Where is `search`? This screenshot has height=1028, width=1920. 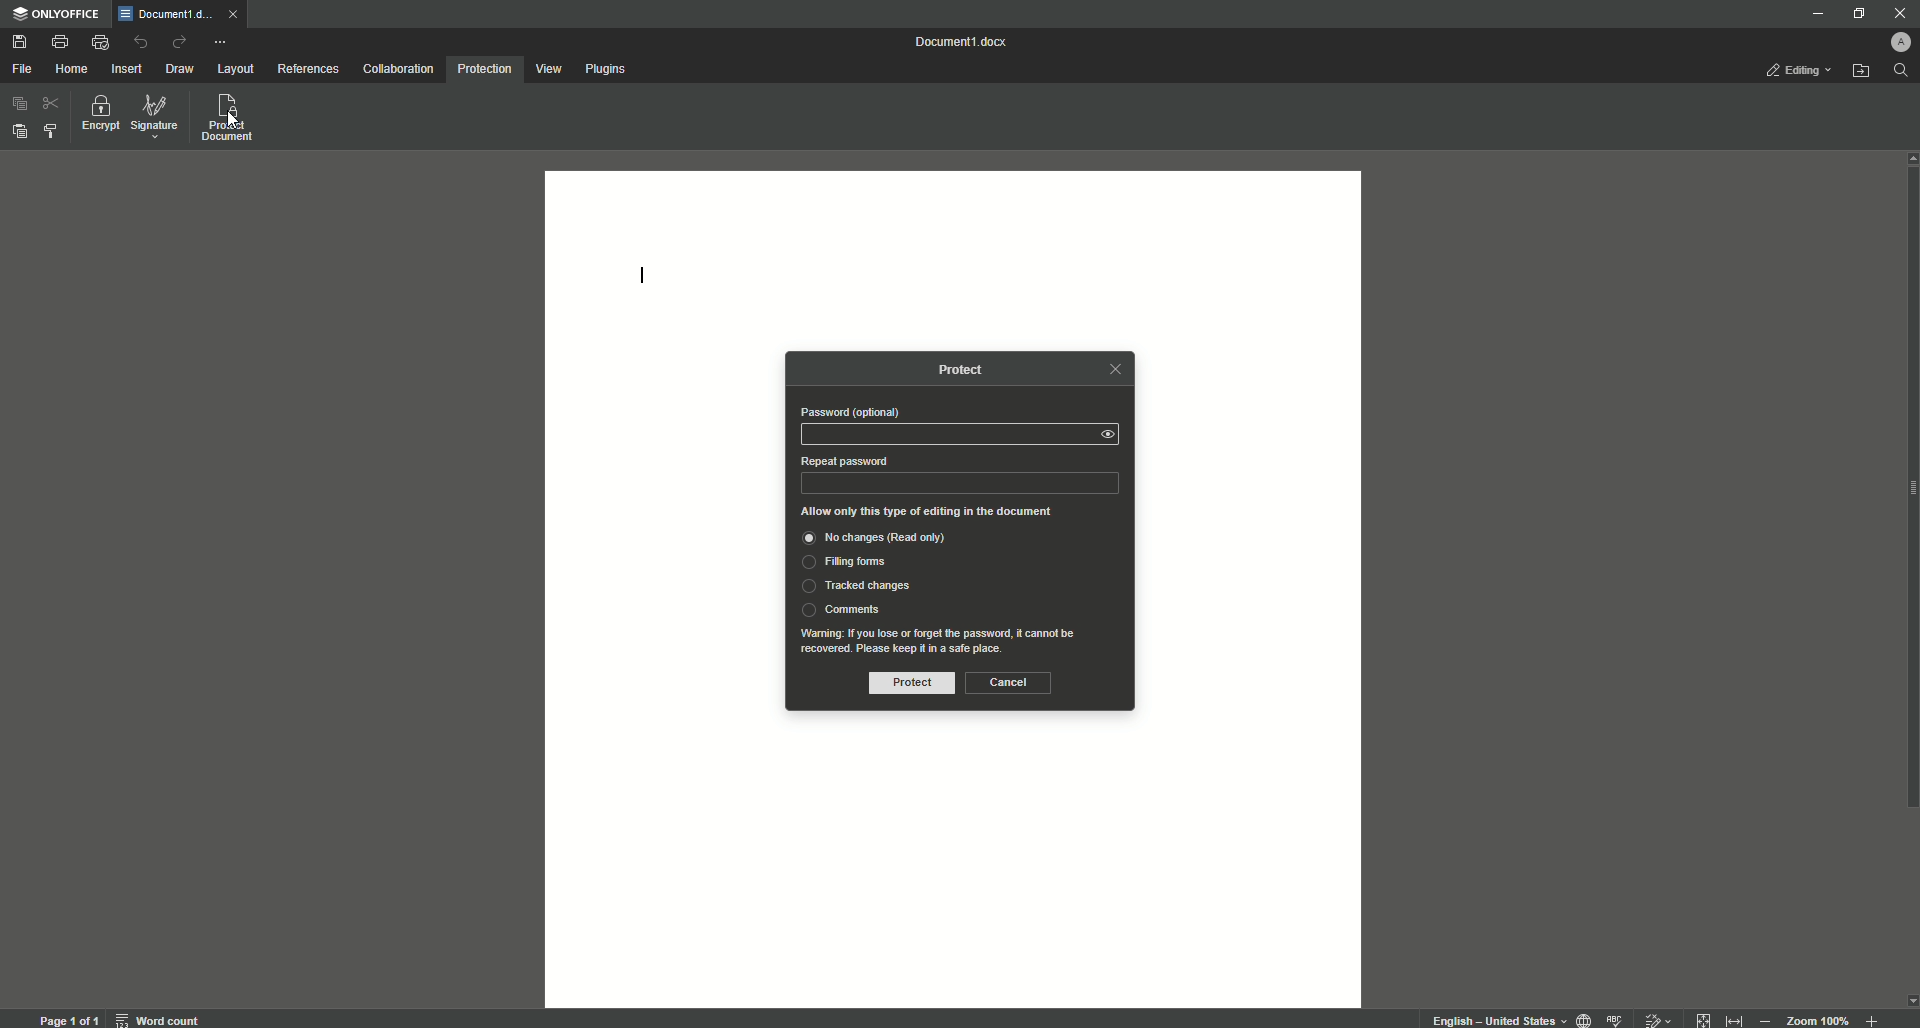
search is located at coordinates (1902, 71).